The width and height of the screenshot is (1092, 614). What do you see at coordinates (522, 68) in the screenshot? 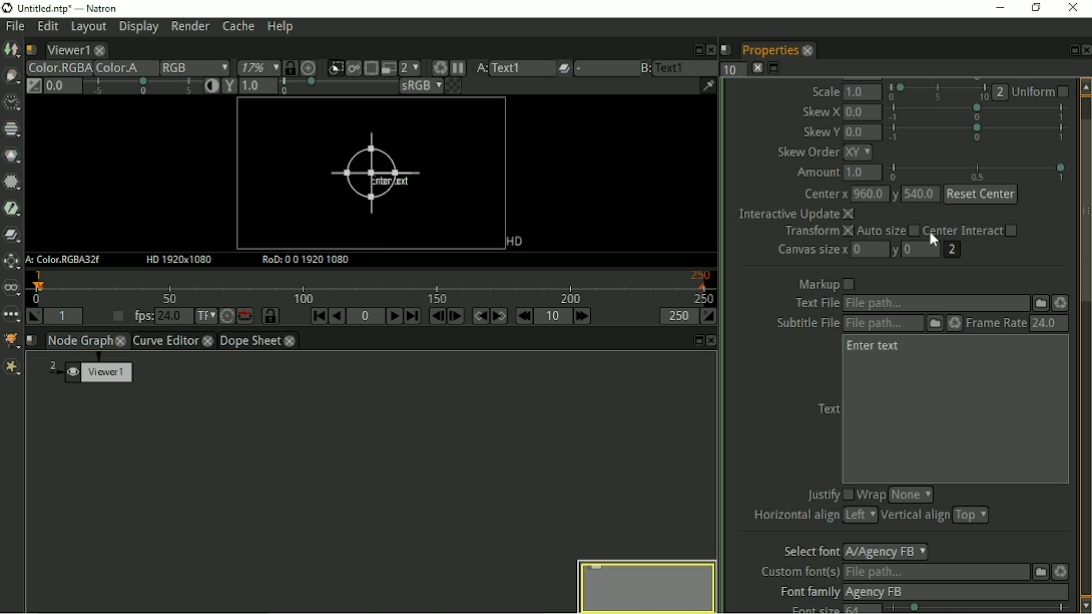
I see `text1` at bounding box center [522, 68].